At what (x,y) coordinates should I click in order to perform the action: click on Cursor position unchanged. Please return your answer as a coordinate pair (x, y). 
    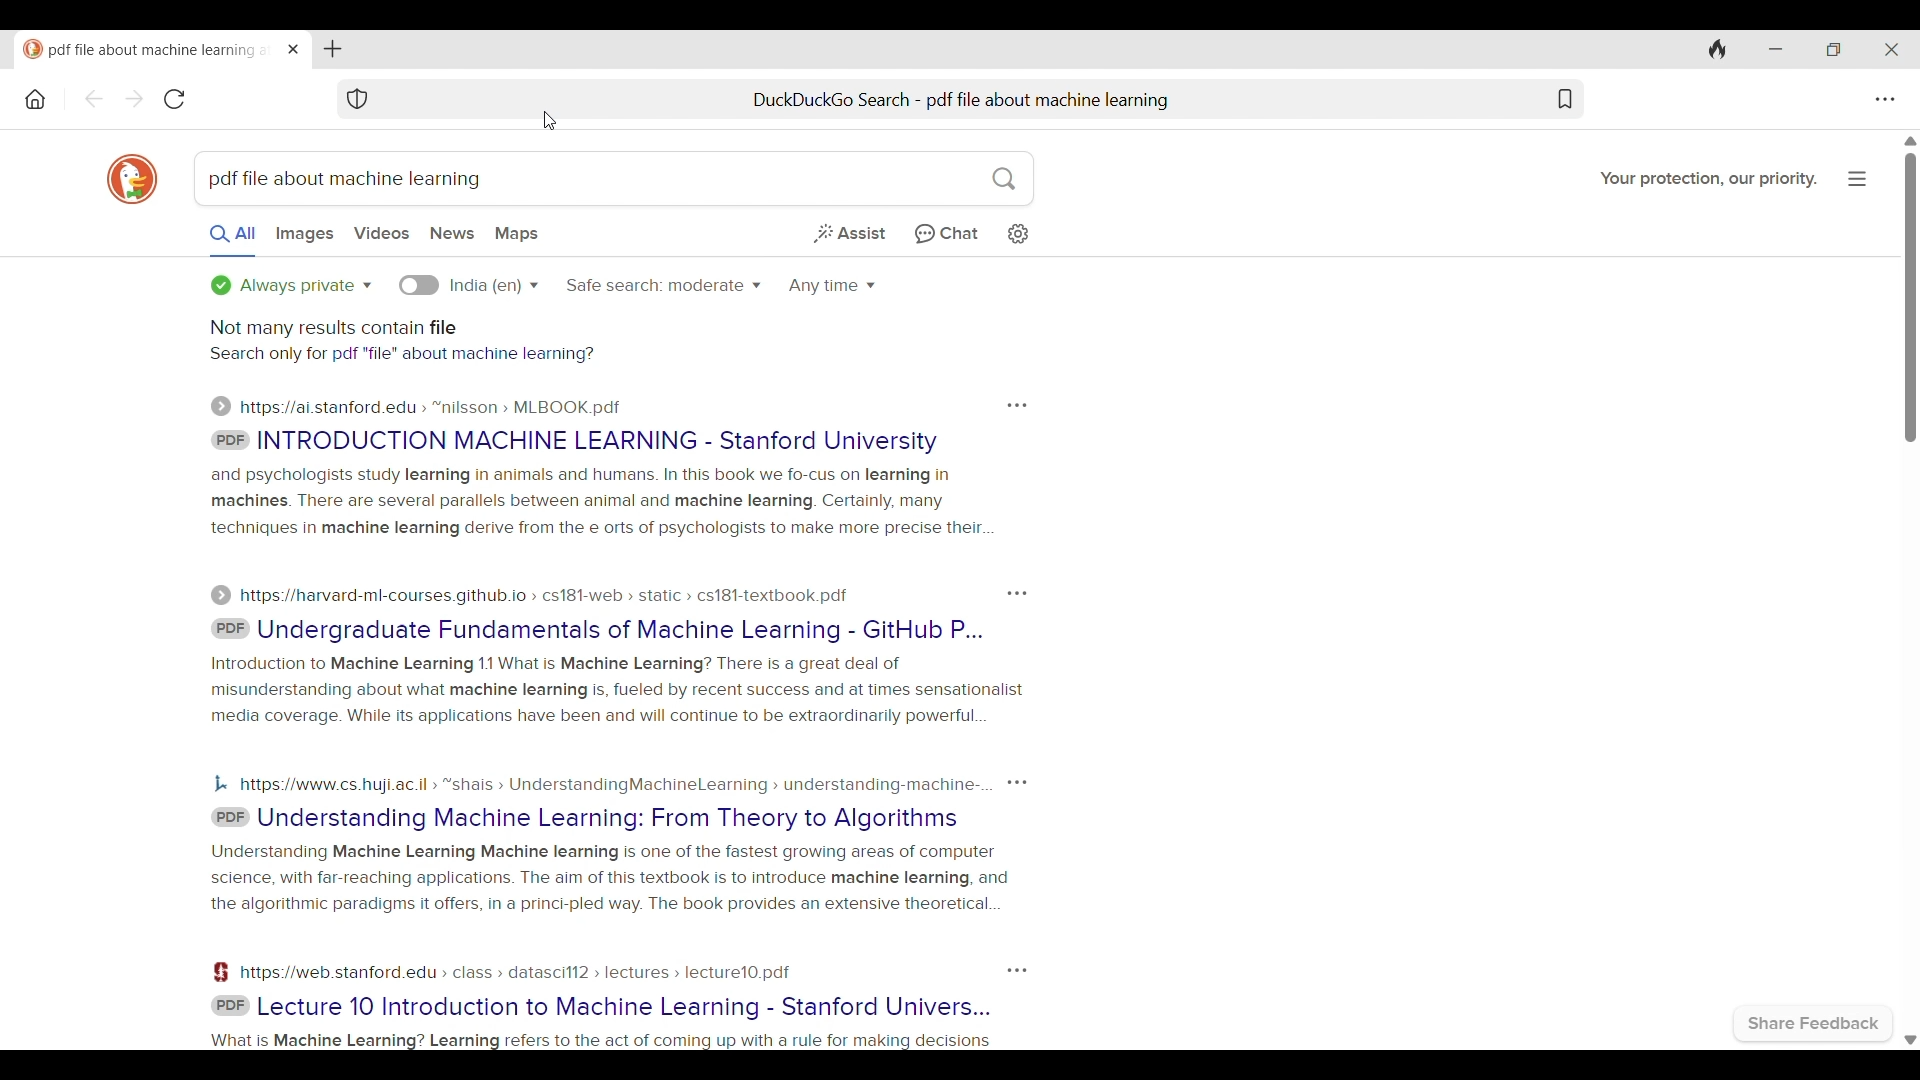
    Looking at the image, I should click on (550, 121).